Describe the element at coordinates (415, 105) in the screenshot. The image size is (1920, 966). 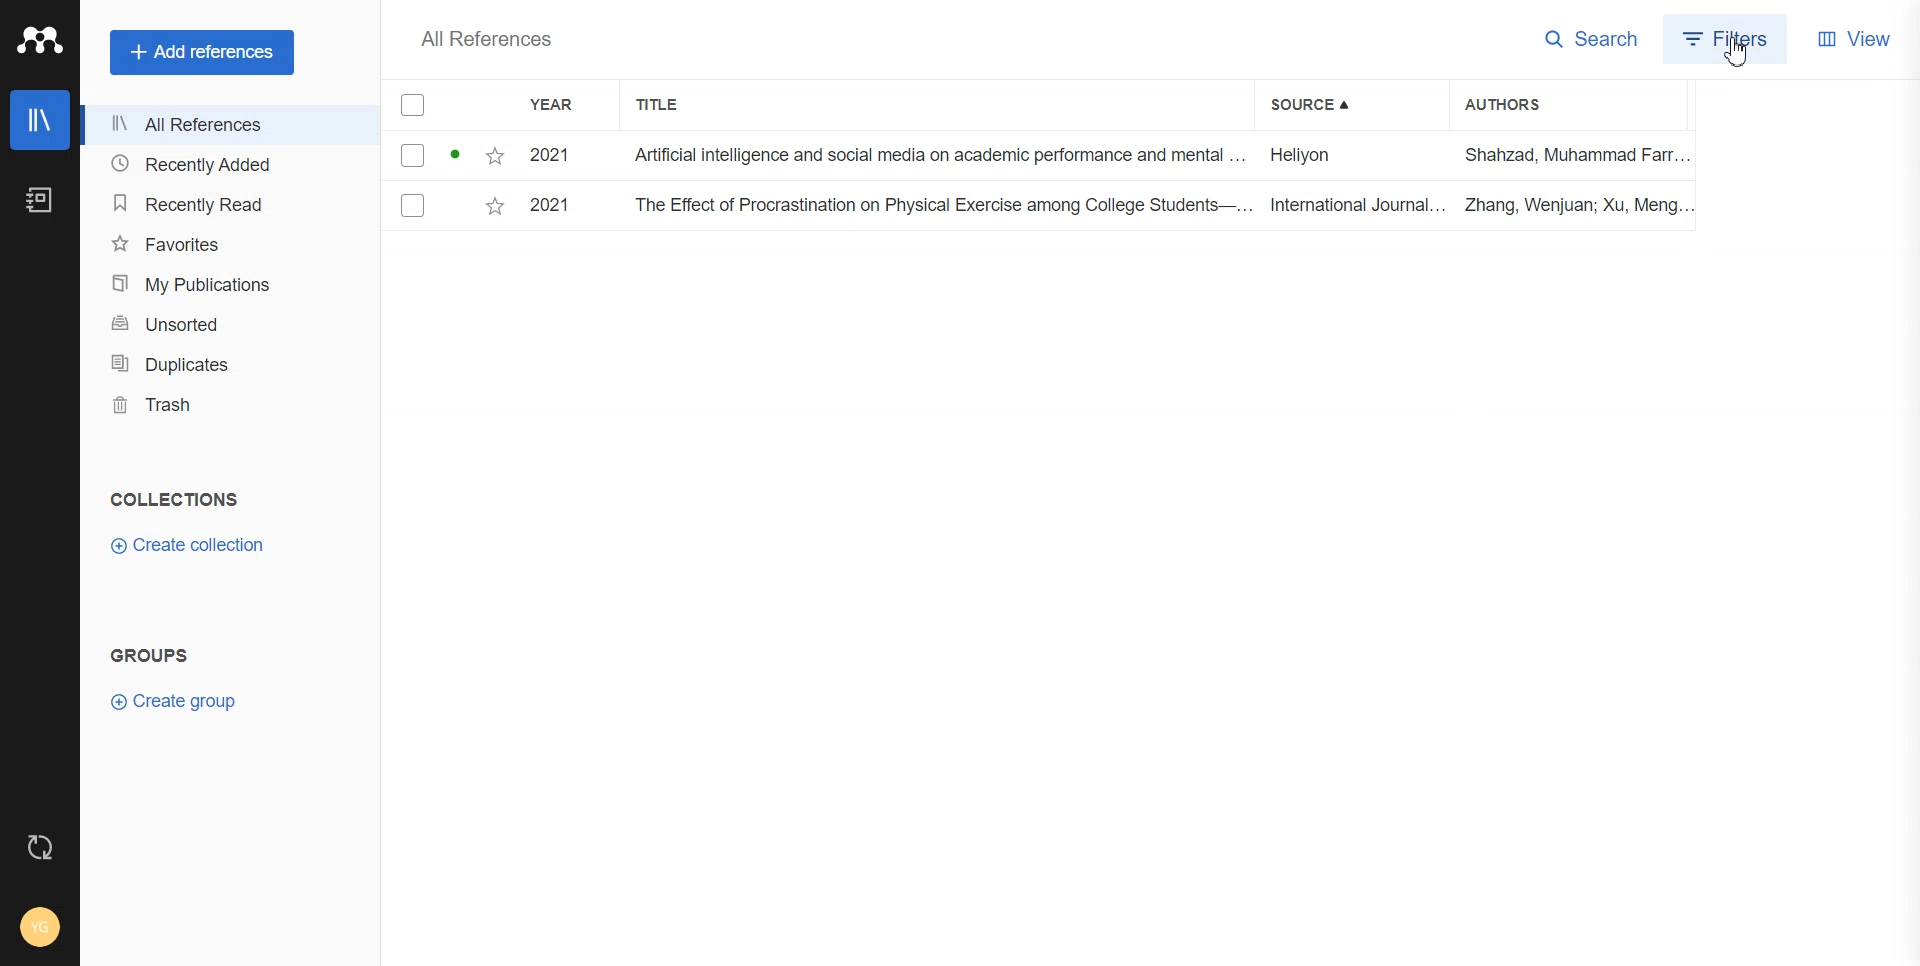
I see `Checkmarks` at that location.